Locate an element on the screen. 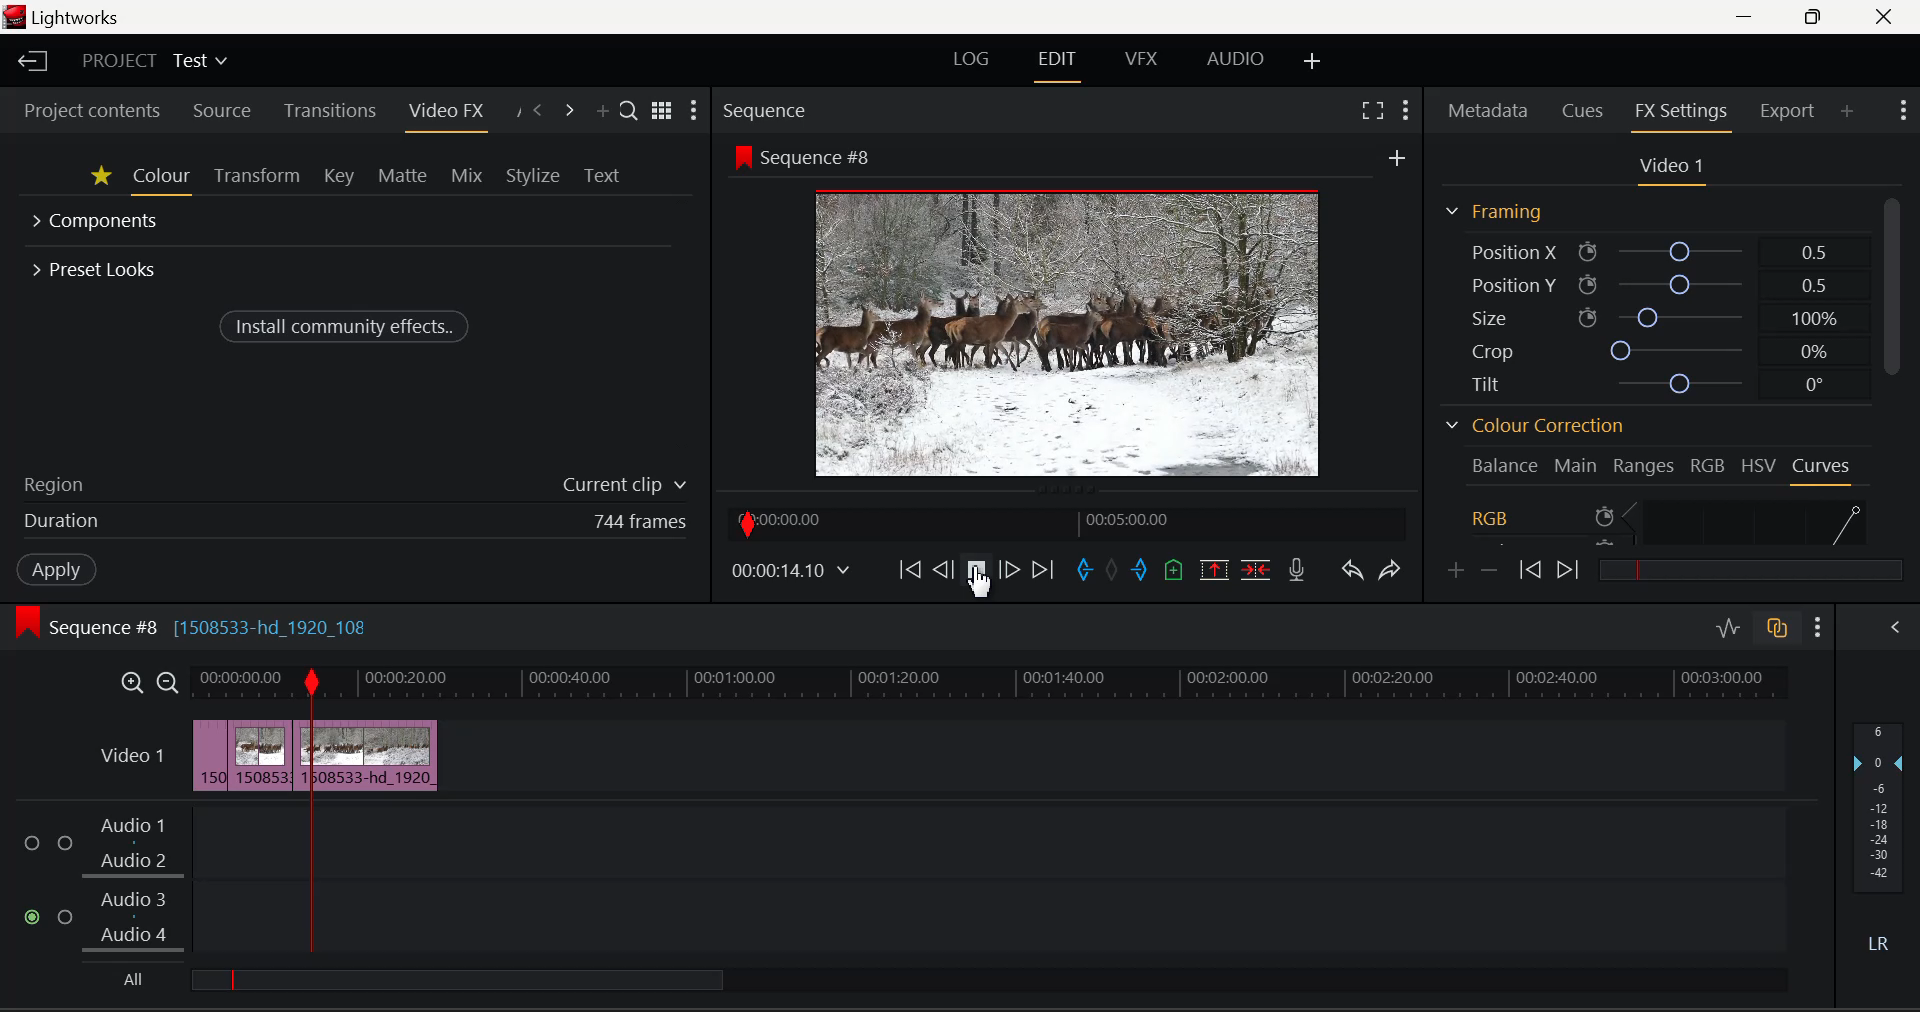  Mark In is located at coordinates (1085, 569).